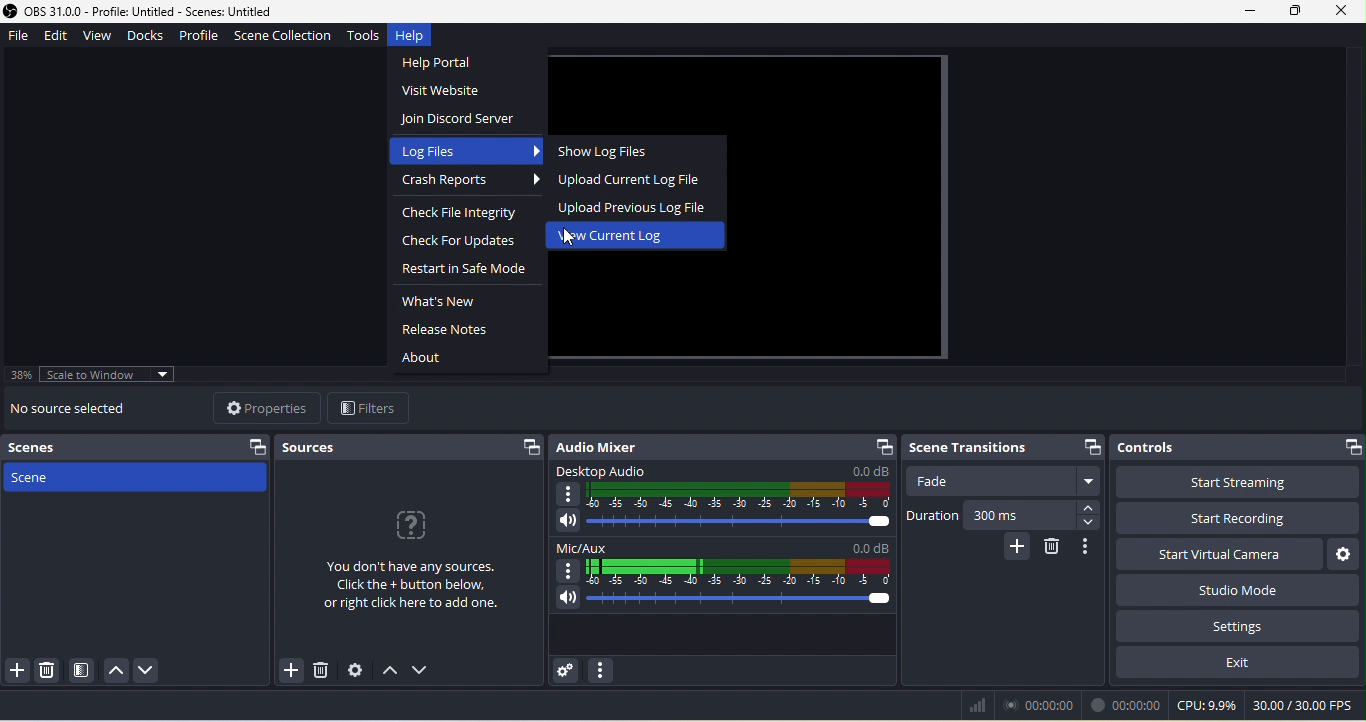 The image size is (1366, 722). I want to click on what's new, so click(439, 303).